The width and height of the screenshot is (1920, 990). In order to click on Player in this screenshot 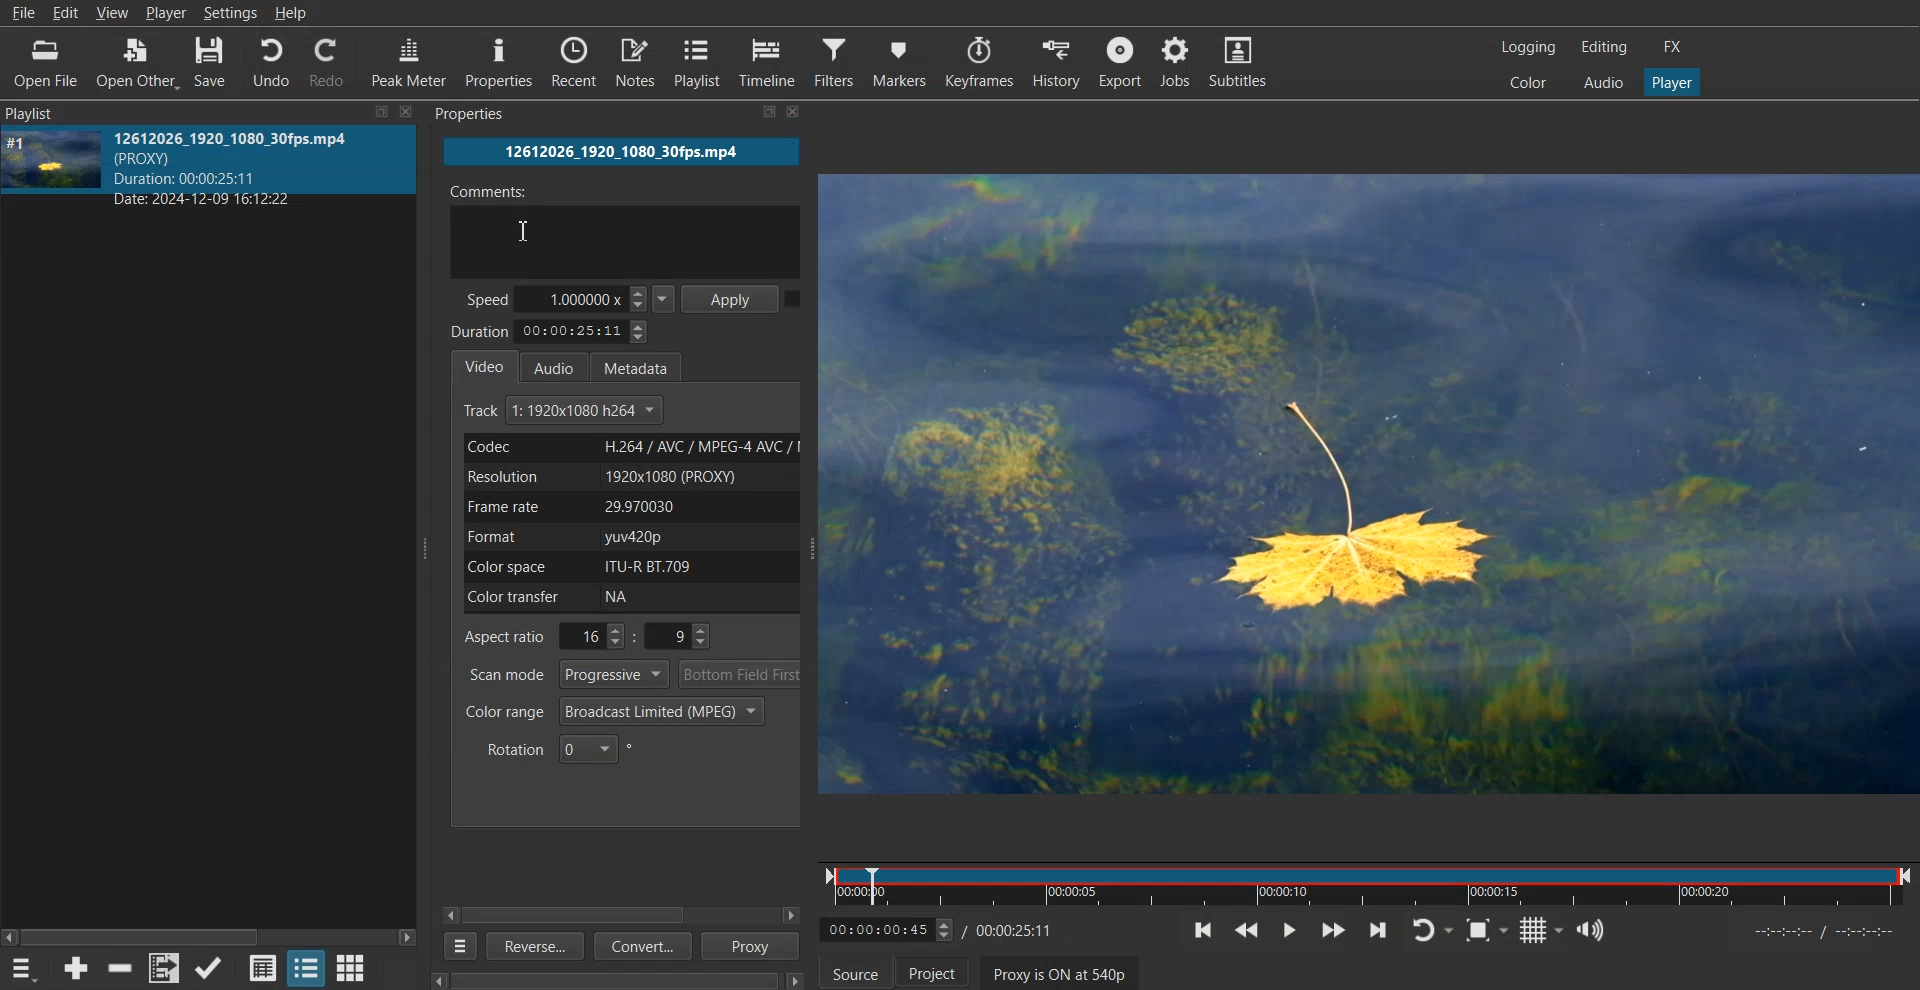, I will do `click(167, 14)`.